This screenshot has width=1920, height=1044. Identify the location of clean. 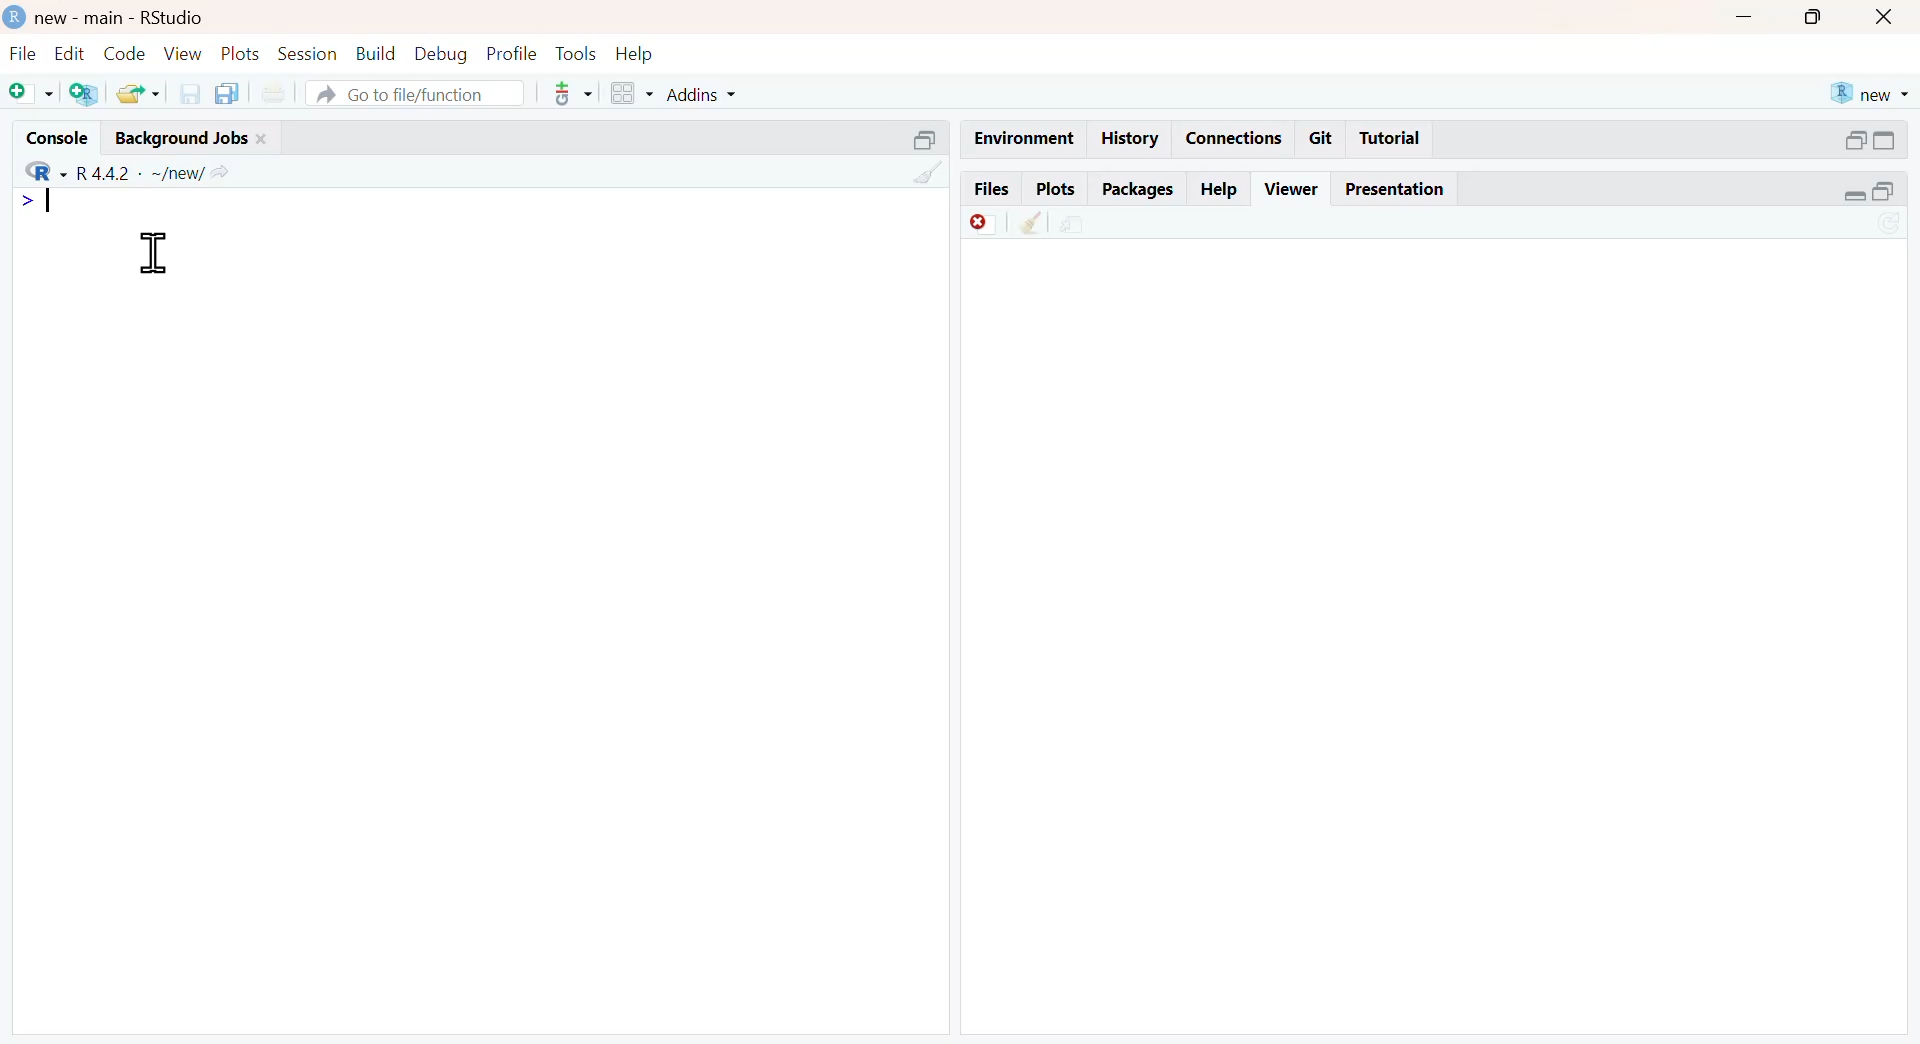
(932, 173).